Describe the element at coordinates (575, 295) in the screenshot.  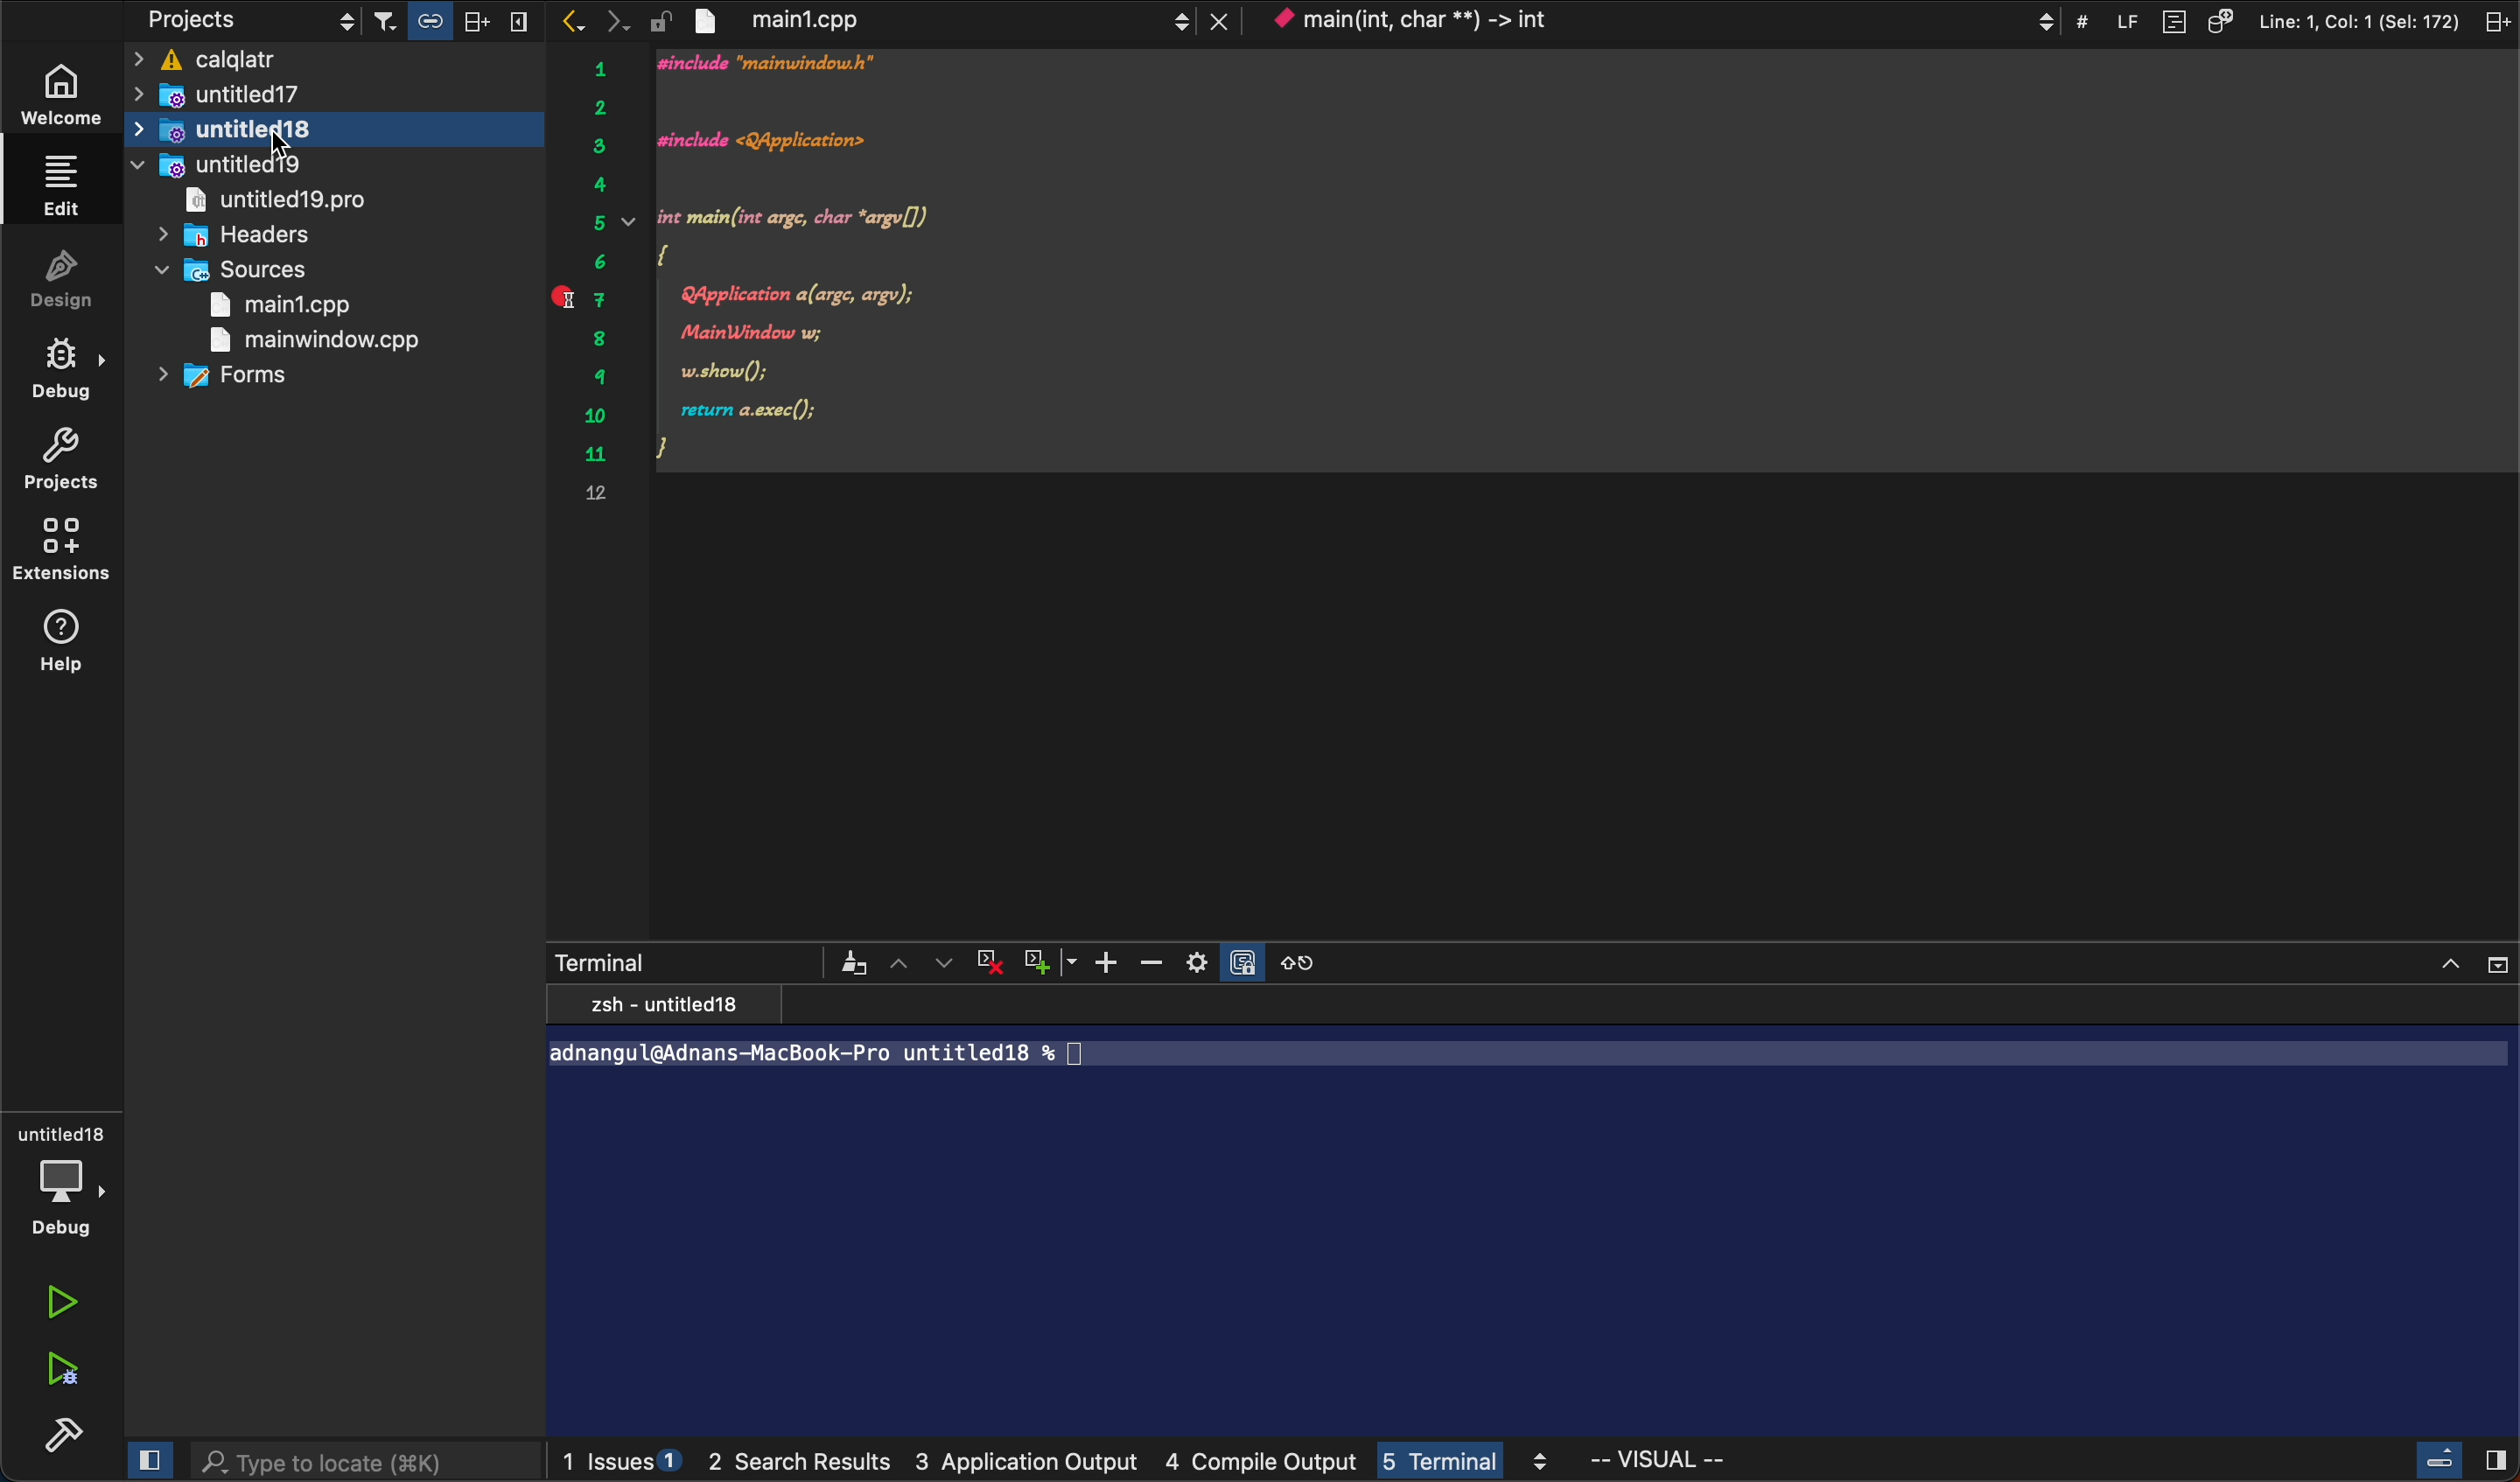
I see `end point` at that location.